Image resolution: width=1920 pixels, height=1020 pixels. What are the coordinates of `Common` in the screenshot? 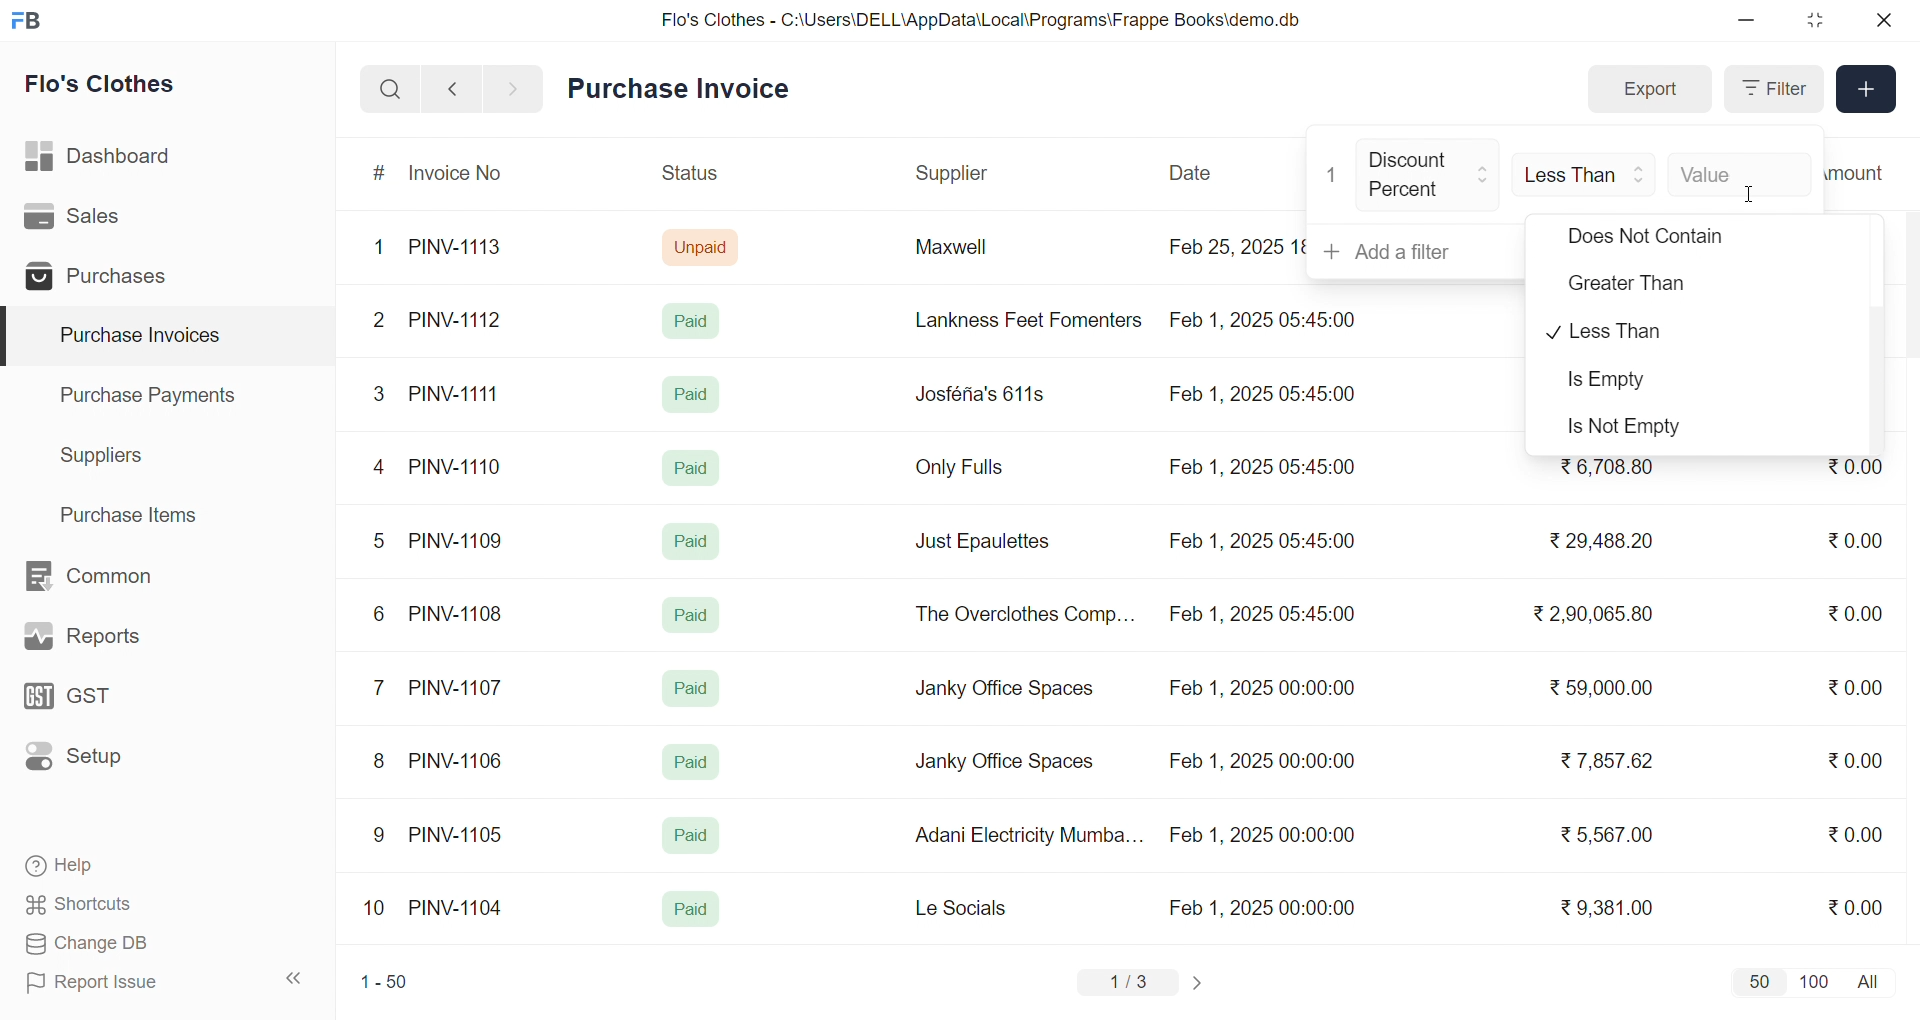 It's located at (110, 577).